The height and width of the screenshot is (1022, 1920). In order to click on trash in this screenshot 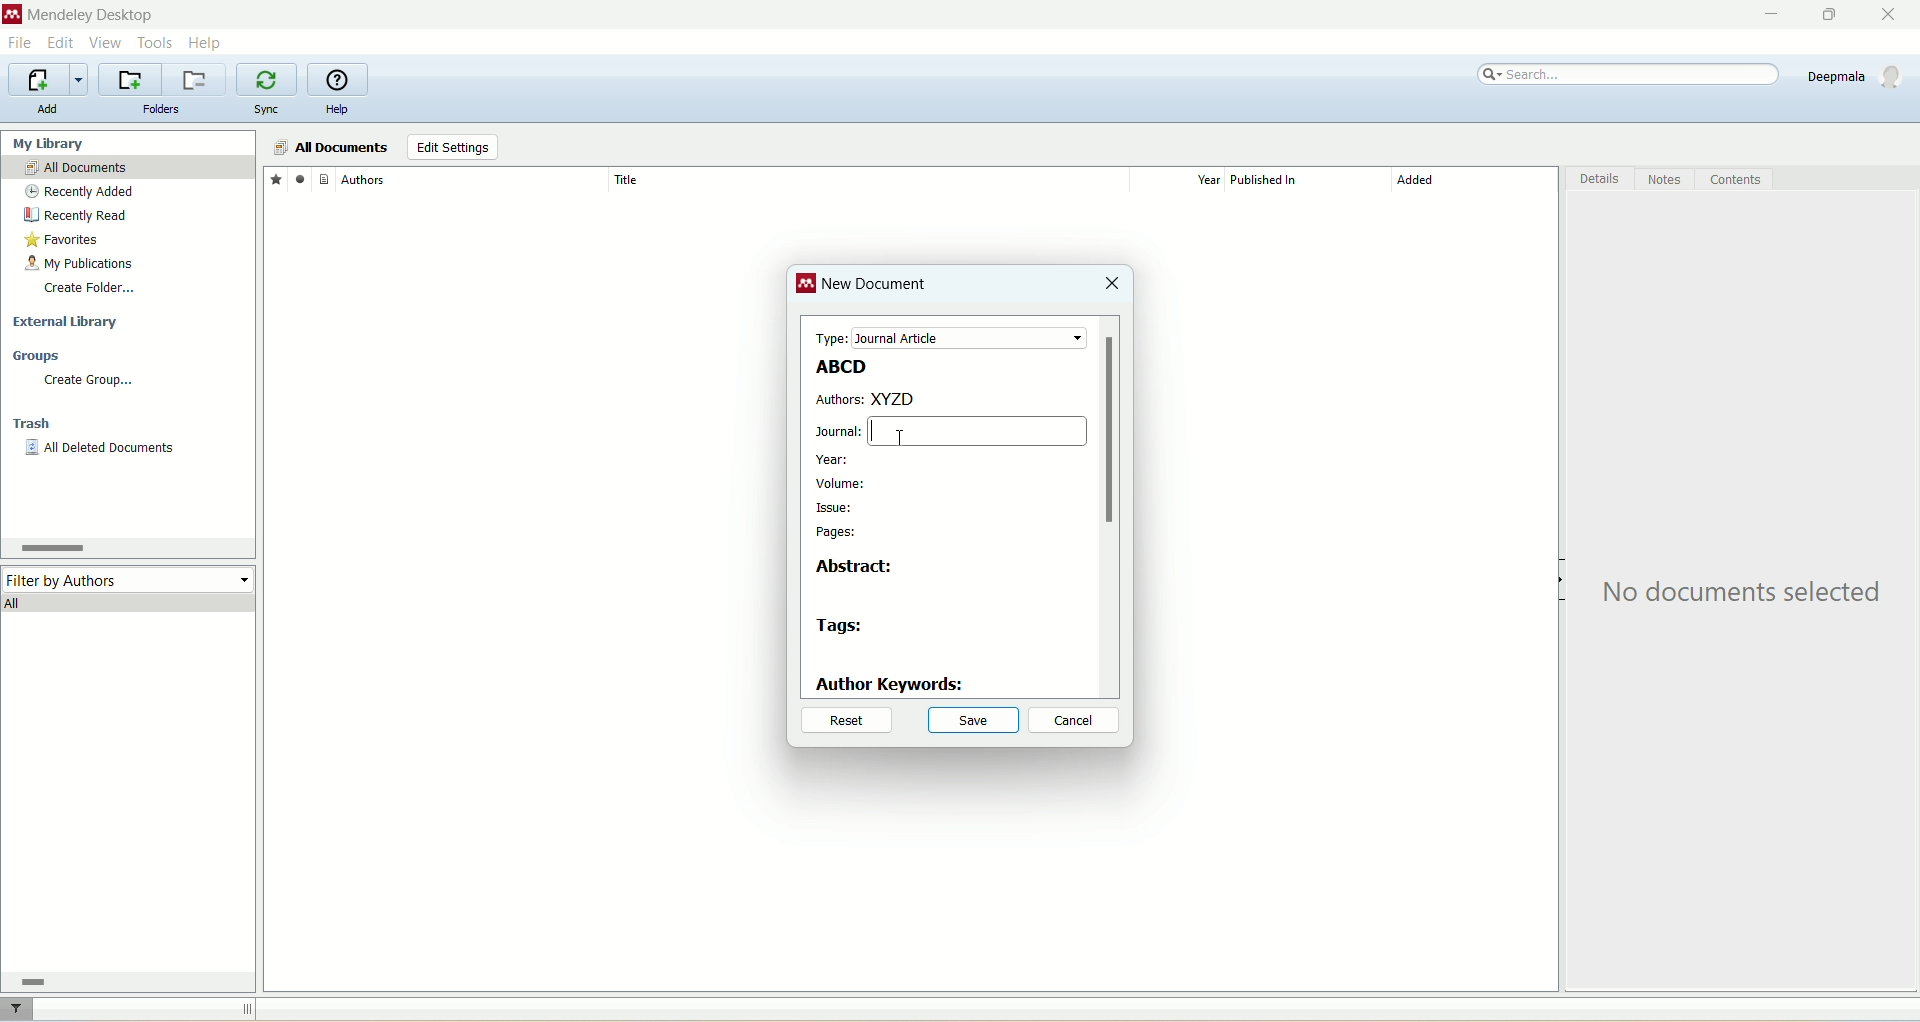, I will do `click(35, 426)`.